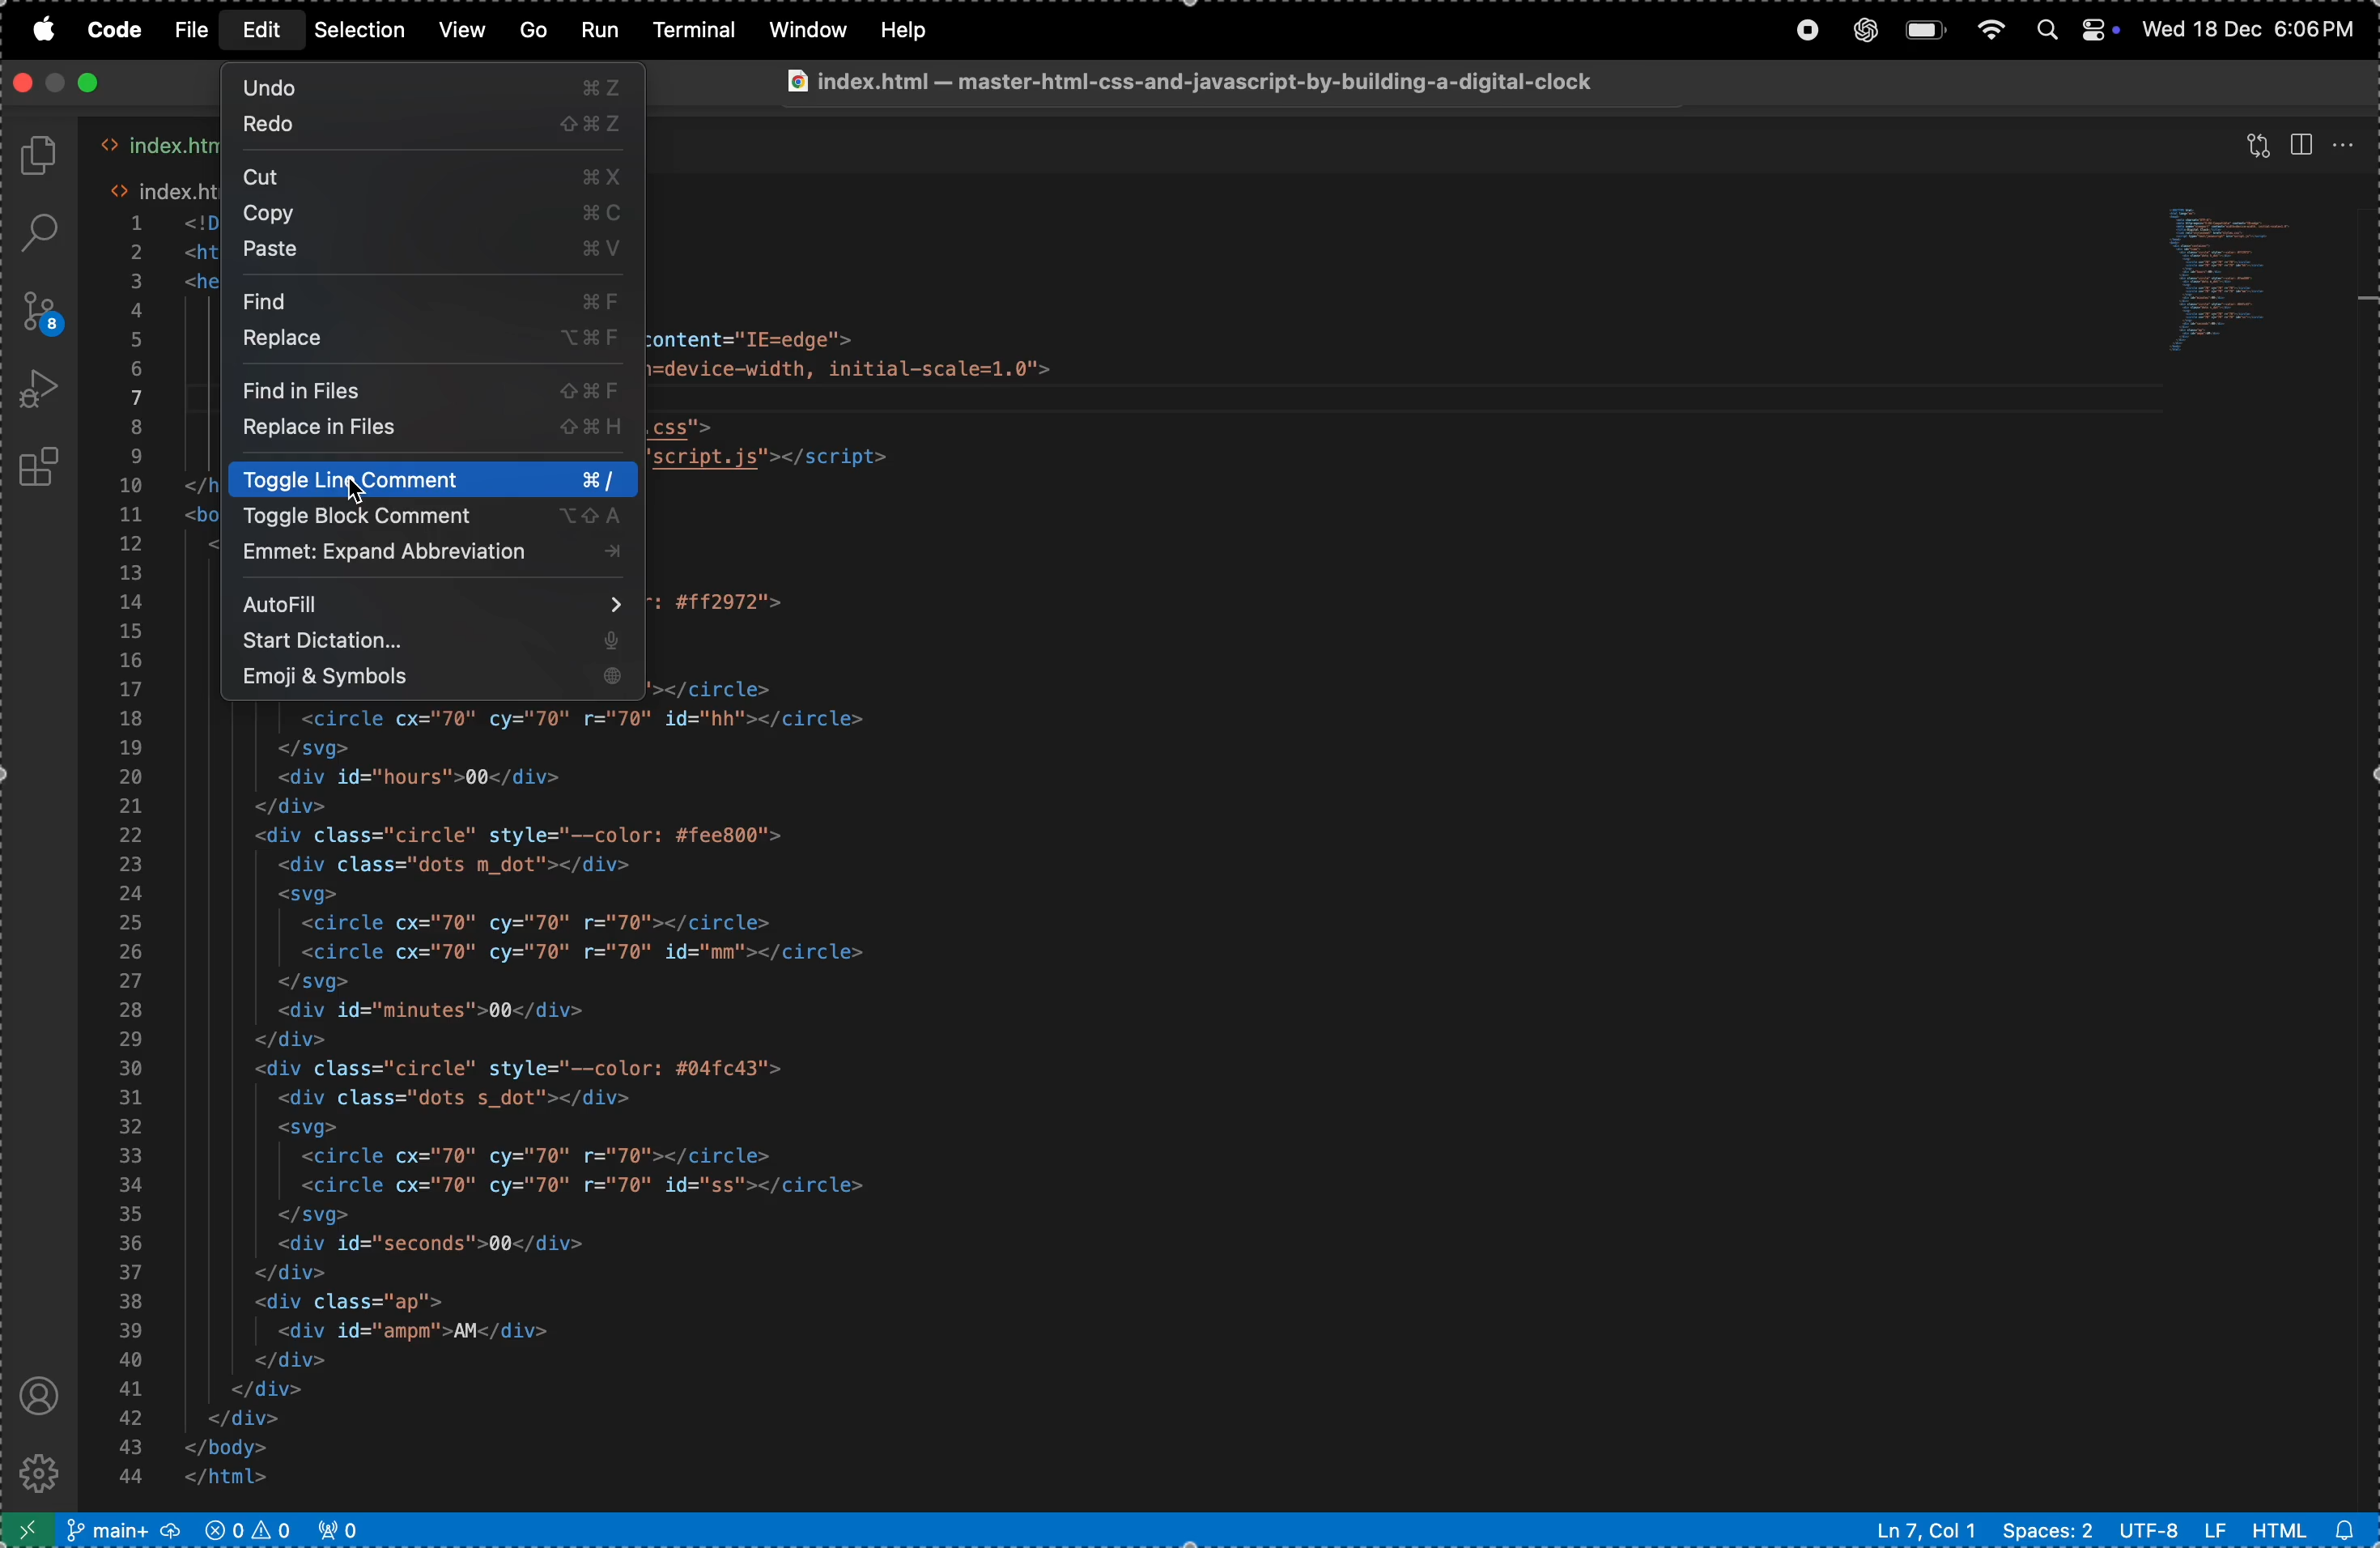 The image size is (2380, 1548). Describe the element at coordinates (2346, 146) in the screenshot. I see `options` at that location.